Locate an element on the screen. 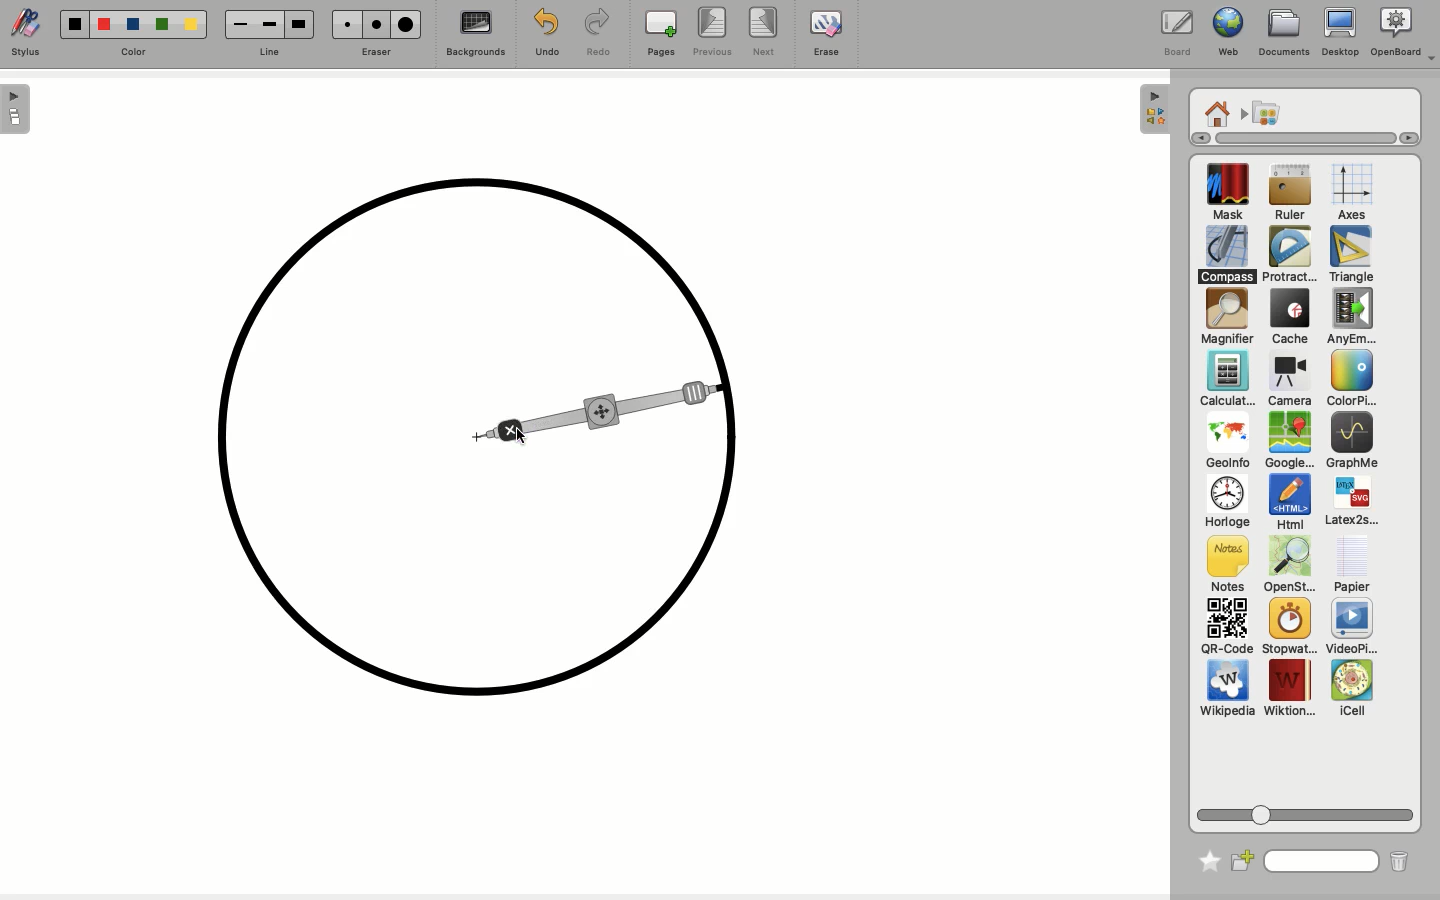  OpenSt is located at coordinates (1284, 567).